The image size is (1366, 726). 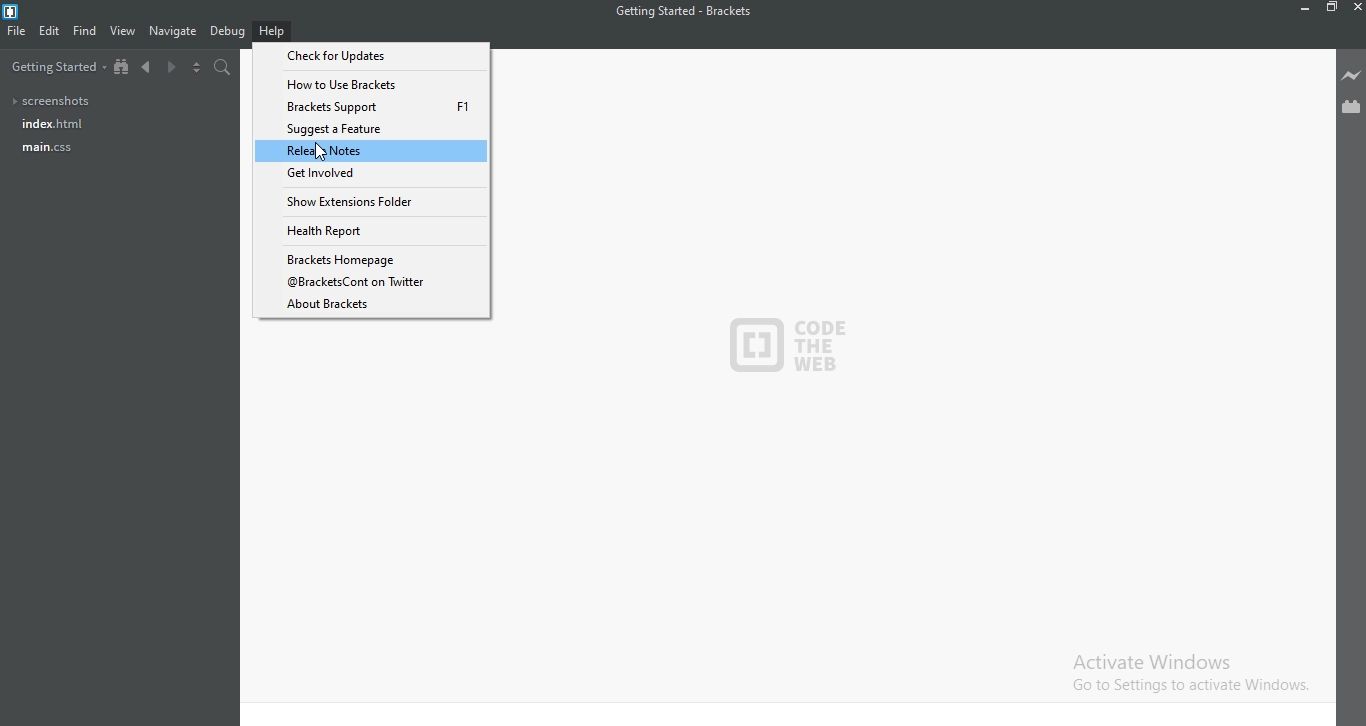 What do you see at coordinates (123, 68) in the screenshot?
I see `Show file tree` at bounding box center [123, 68].